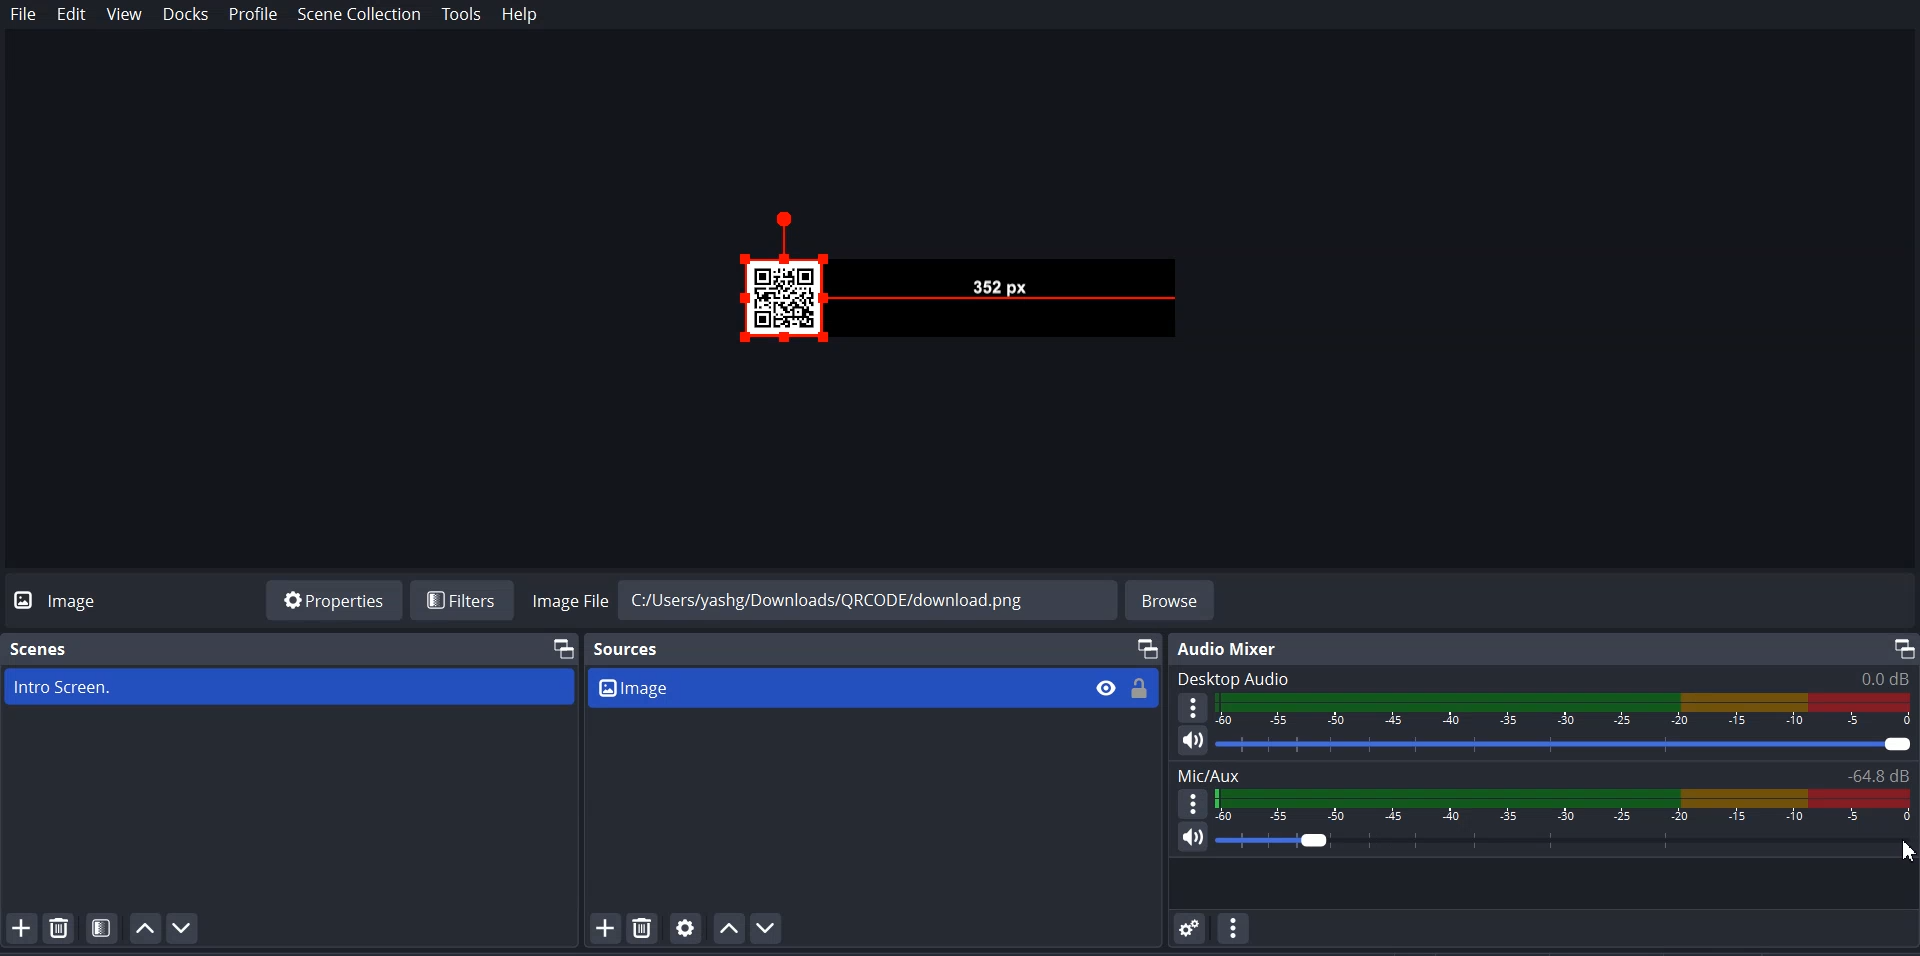  Describe the element at coordinates (1172, 600) in the screenshot. I see `Browse` at that location.